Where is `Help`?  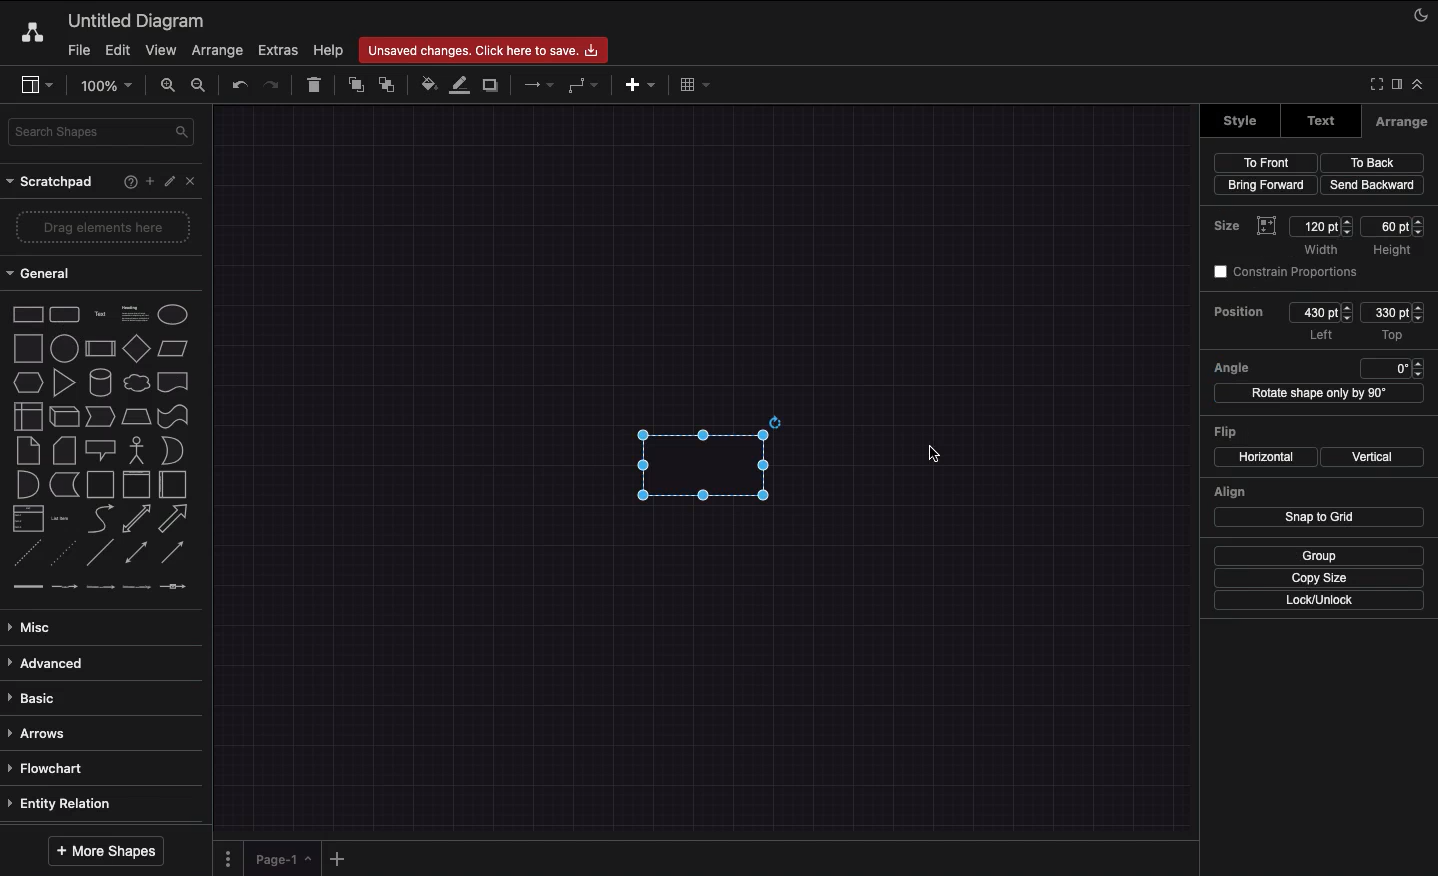
Help is located at coordinates (124, 185).